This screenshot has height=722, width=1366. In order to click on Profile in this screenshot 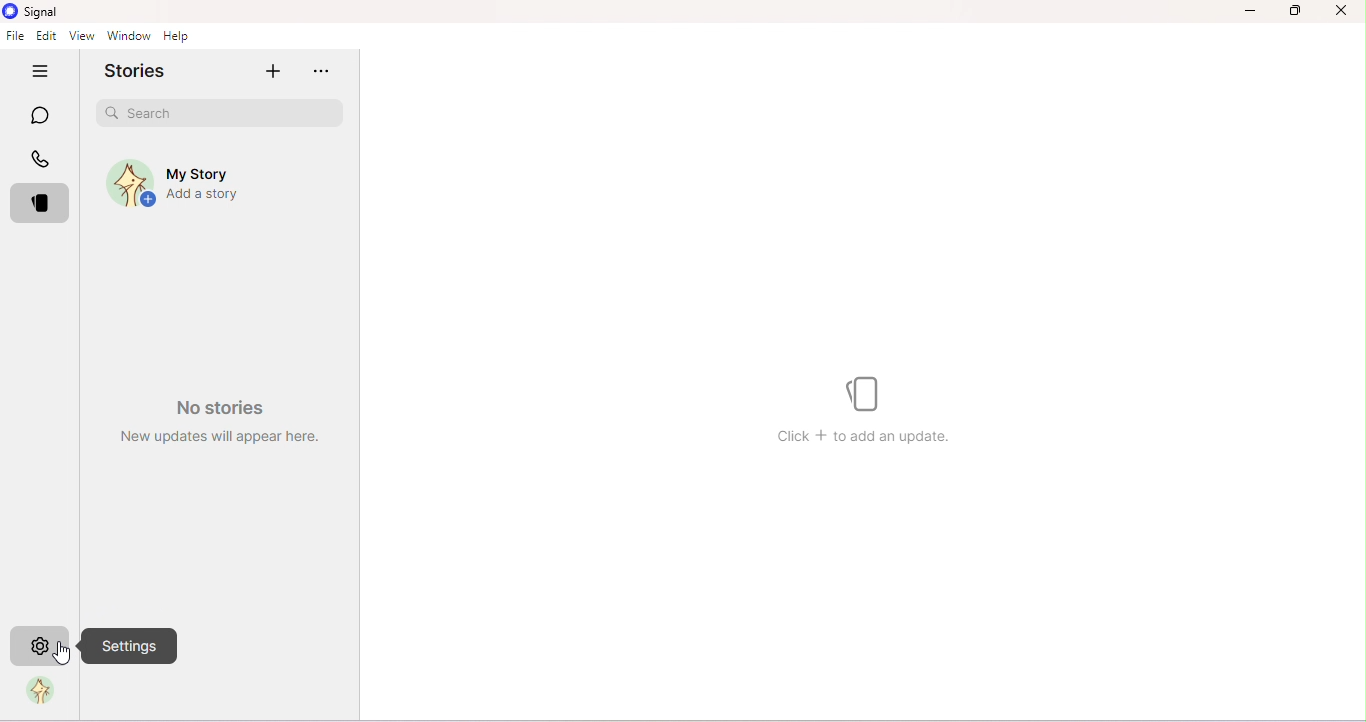, I will do `click(45, 693)`.